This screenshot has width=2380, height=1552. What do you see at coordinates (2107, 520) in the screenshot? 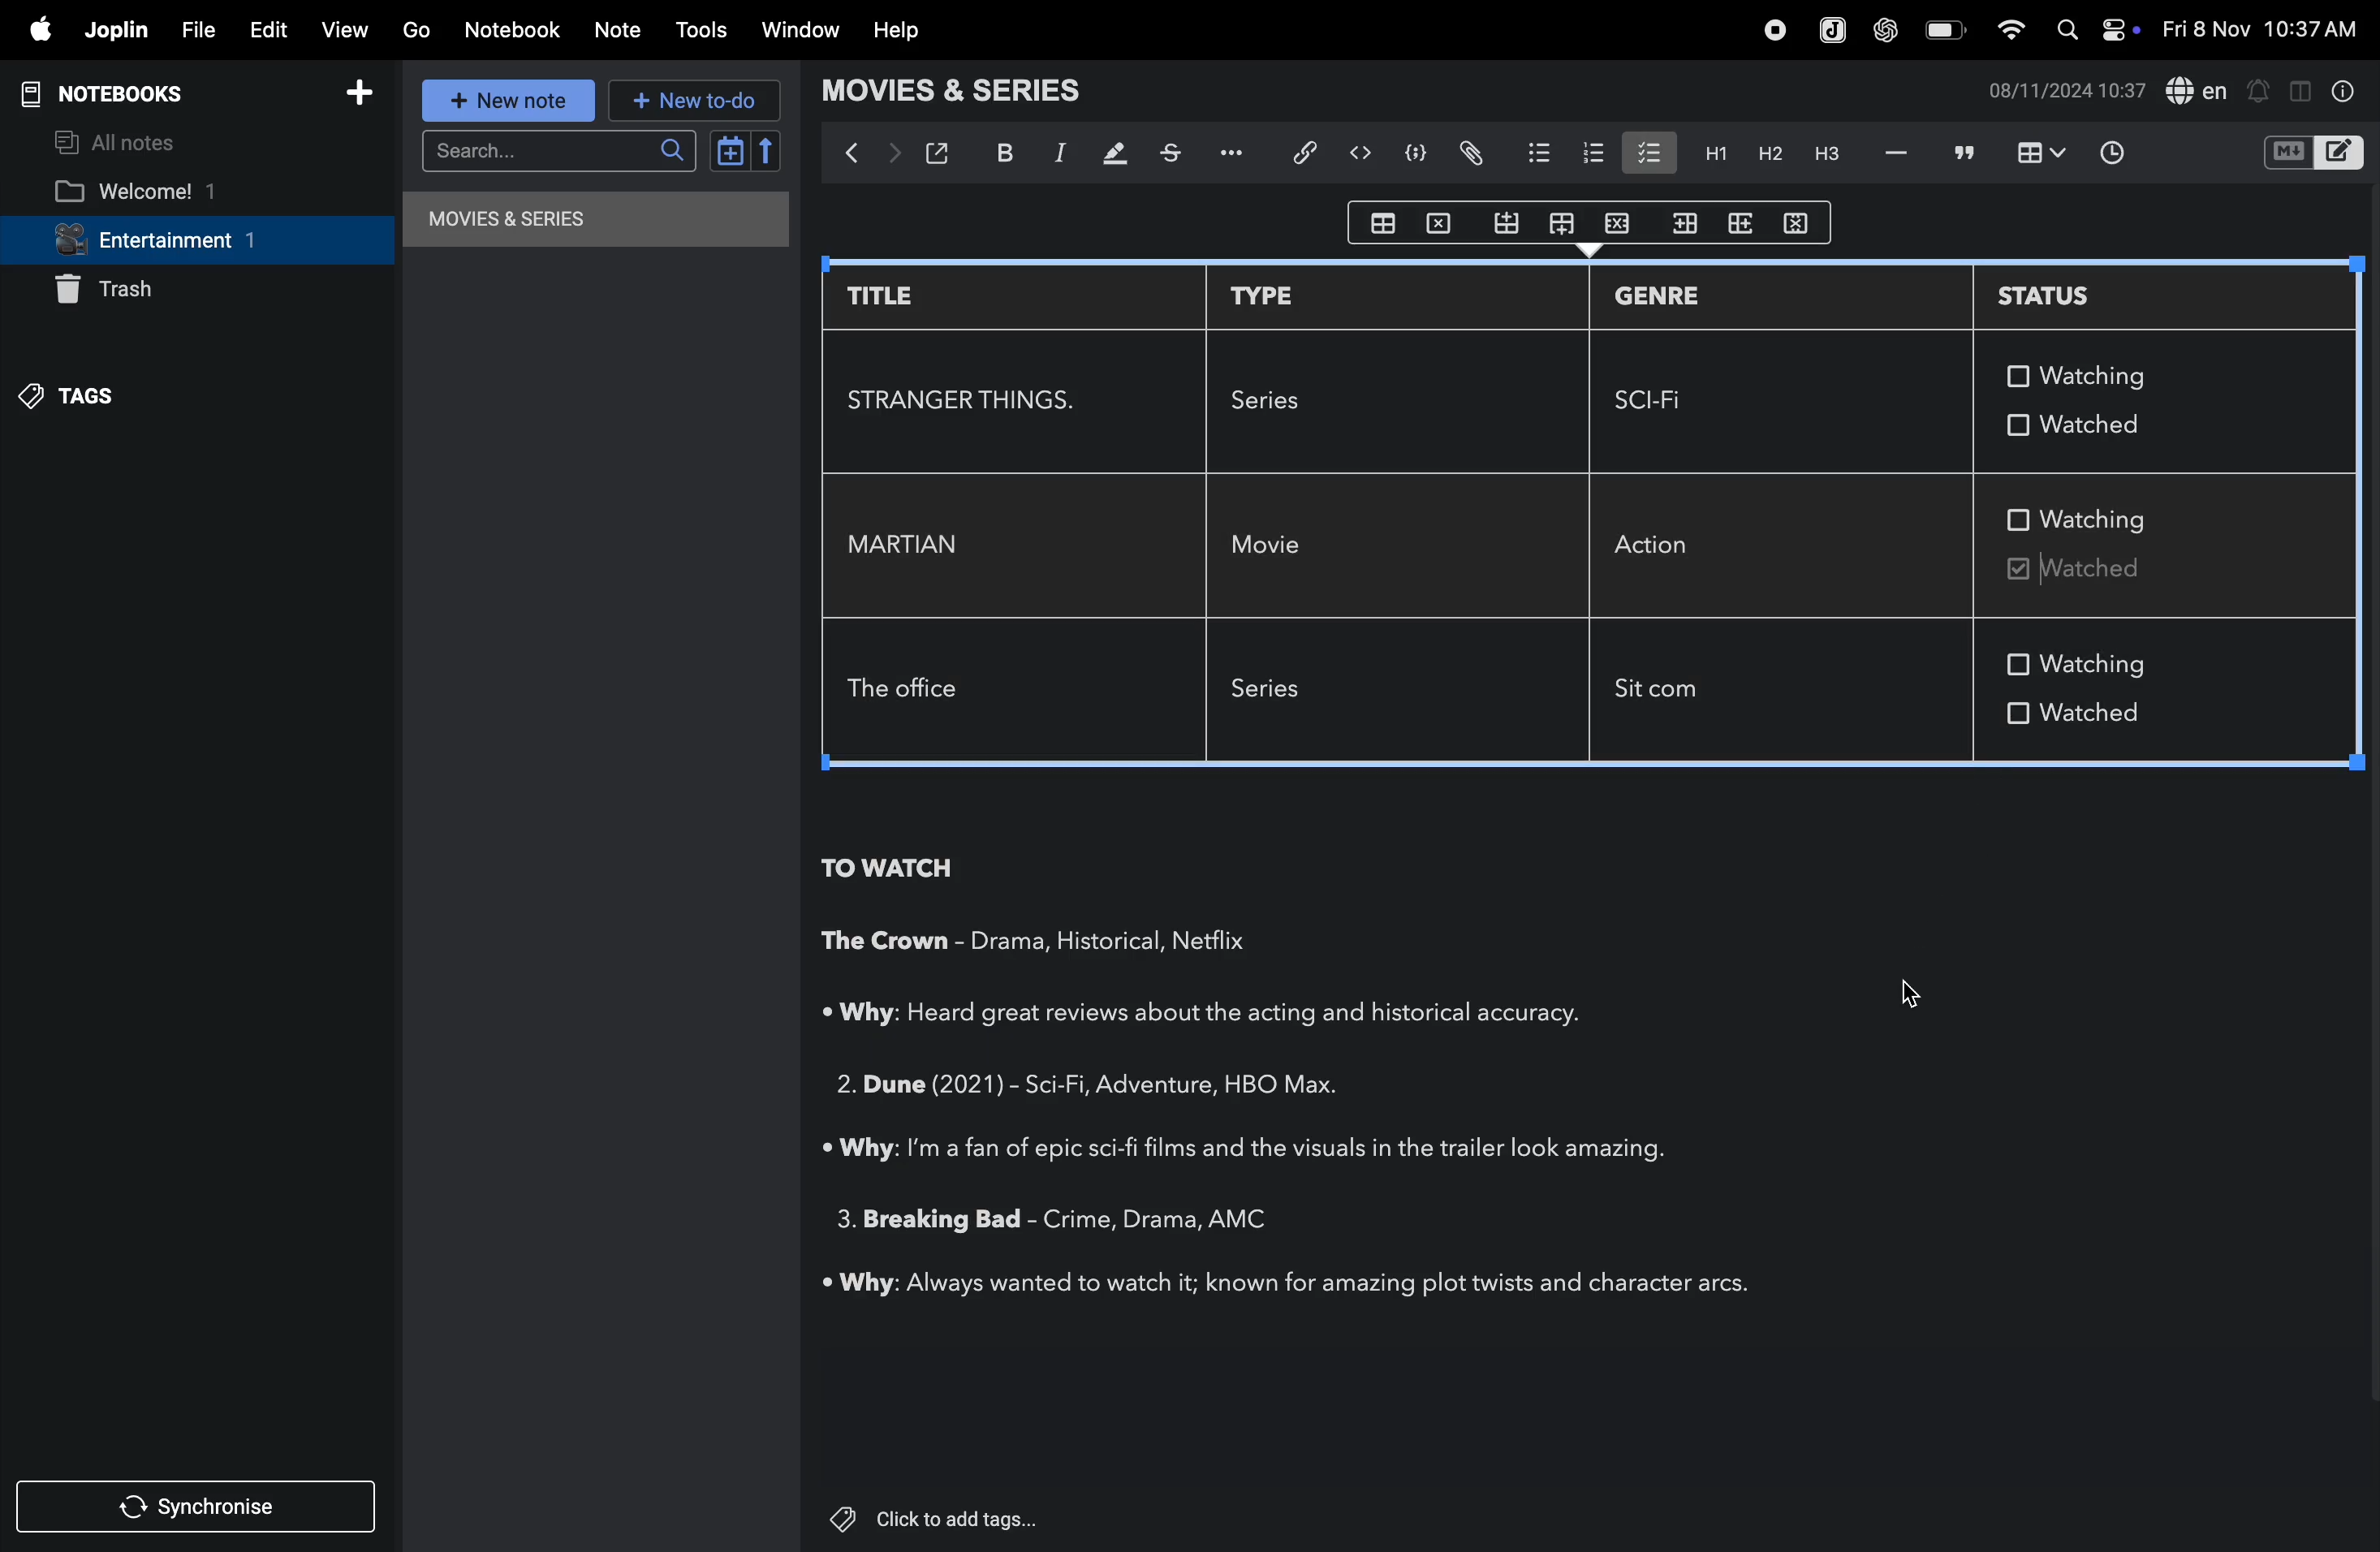
I see `watching` at bounding box center [2107, 520].